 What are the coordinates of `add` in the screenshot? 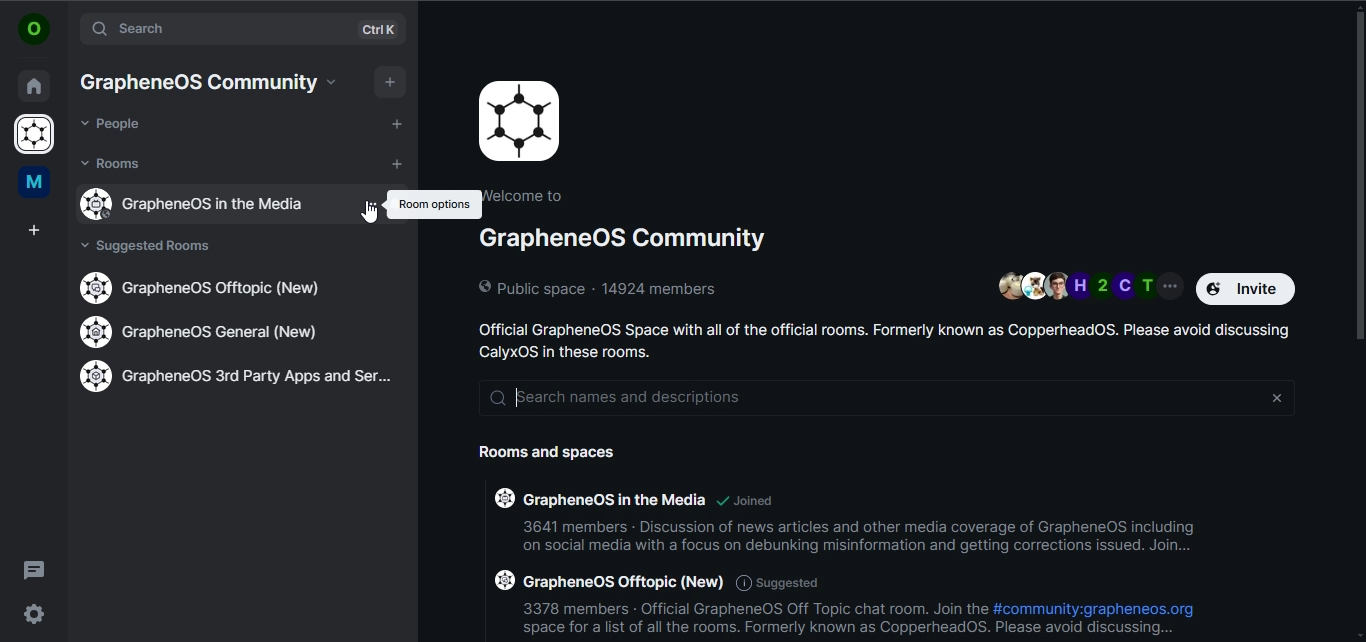 It's located at (392, 80).